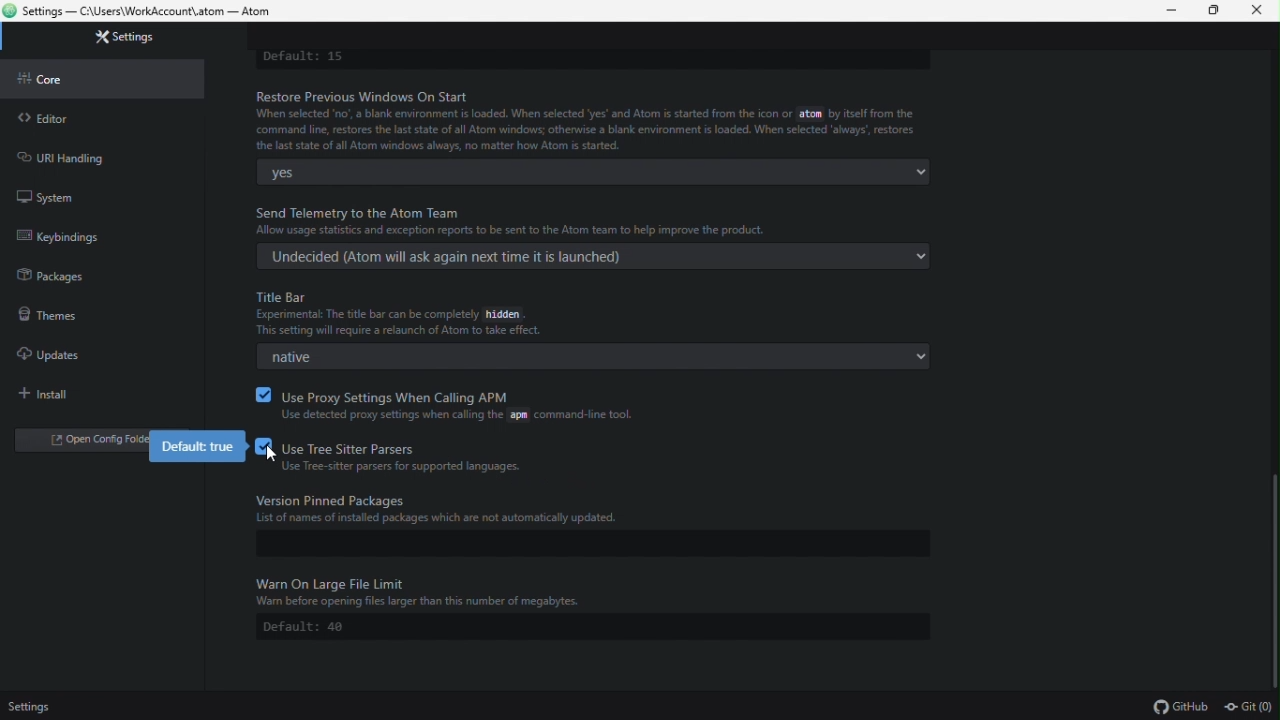 The width and height of the screenshot is (1280, 720). I want to click on updates, so click(49, 351).